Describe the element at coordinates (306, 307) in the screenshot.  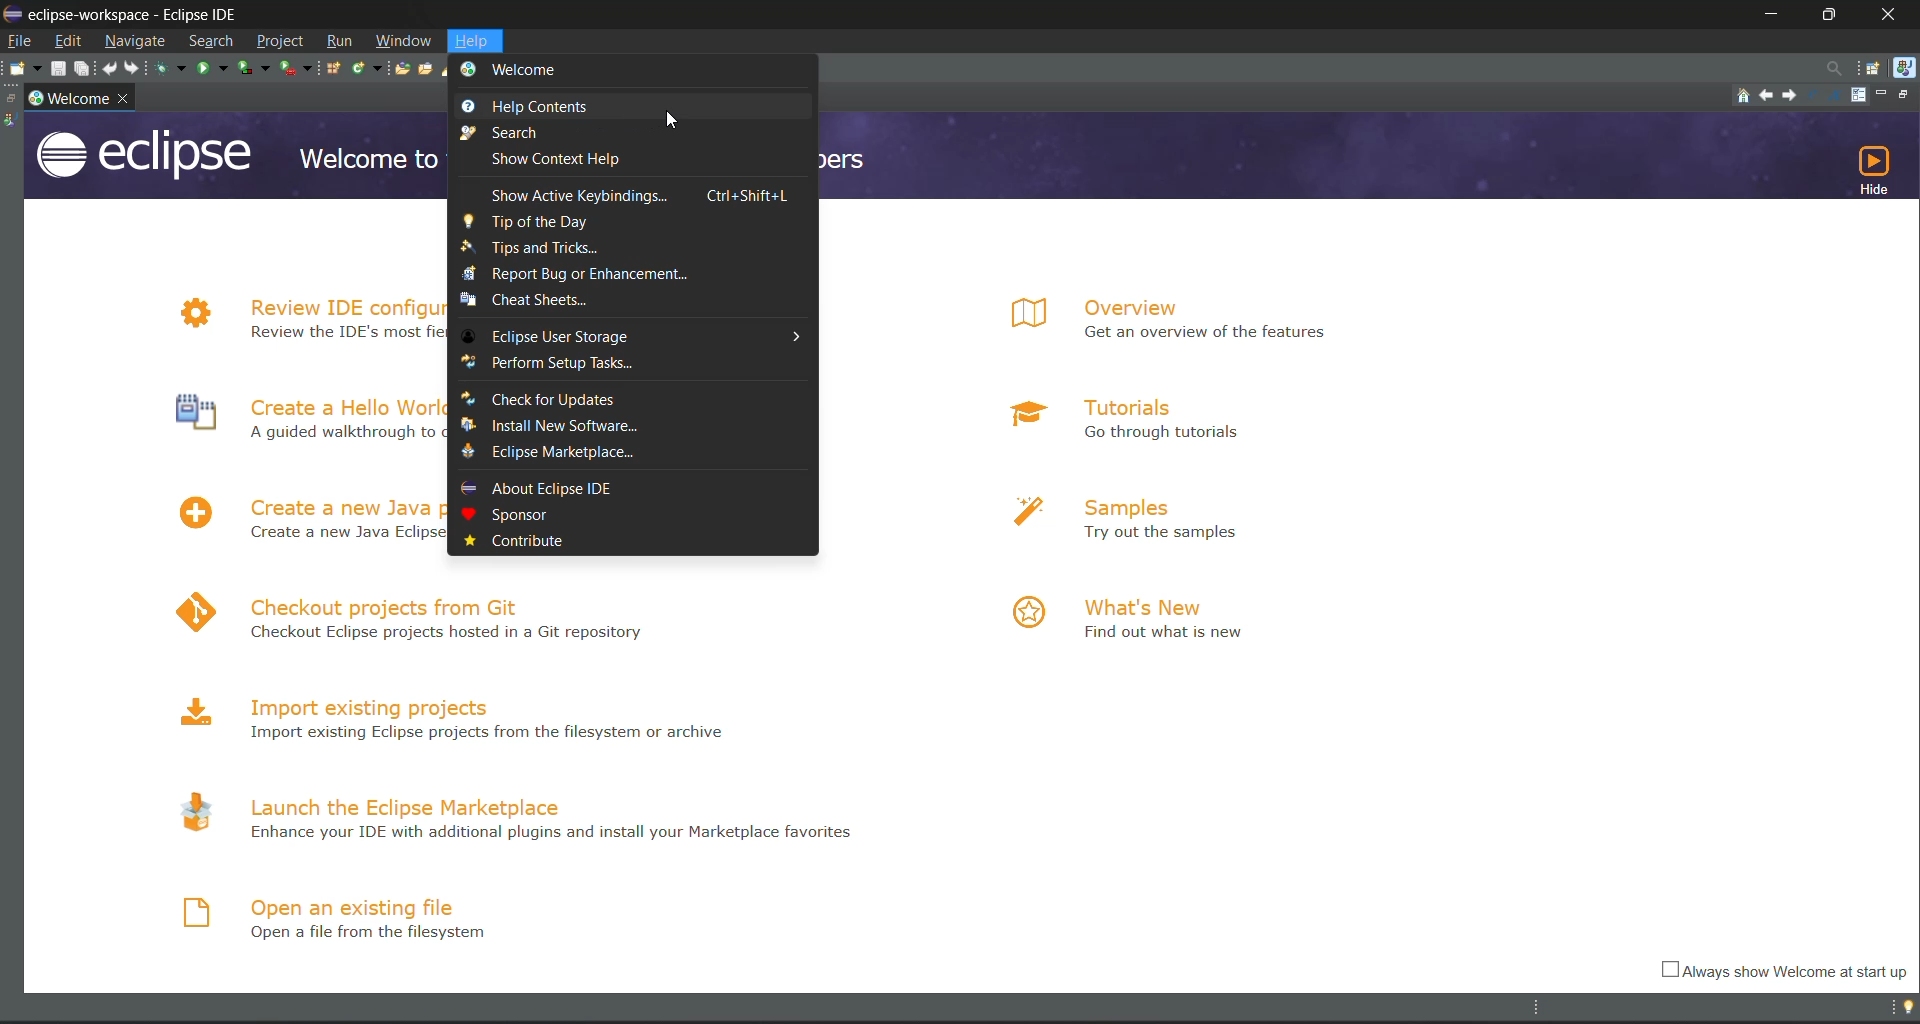
I see `review IDE configuration settings` at that location.